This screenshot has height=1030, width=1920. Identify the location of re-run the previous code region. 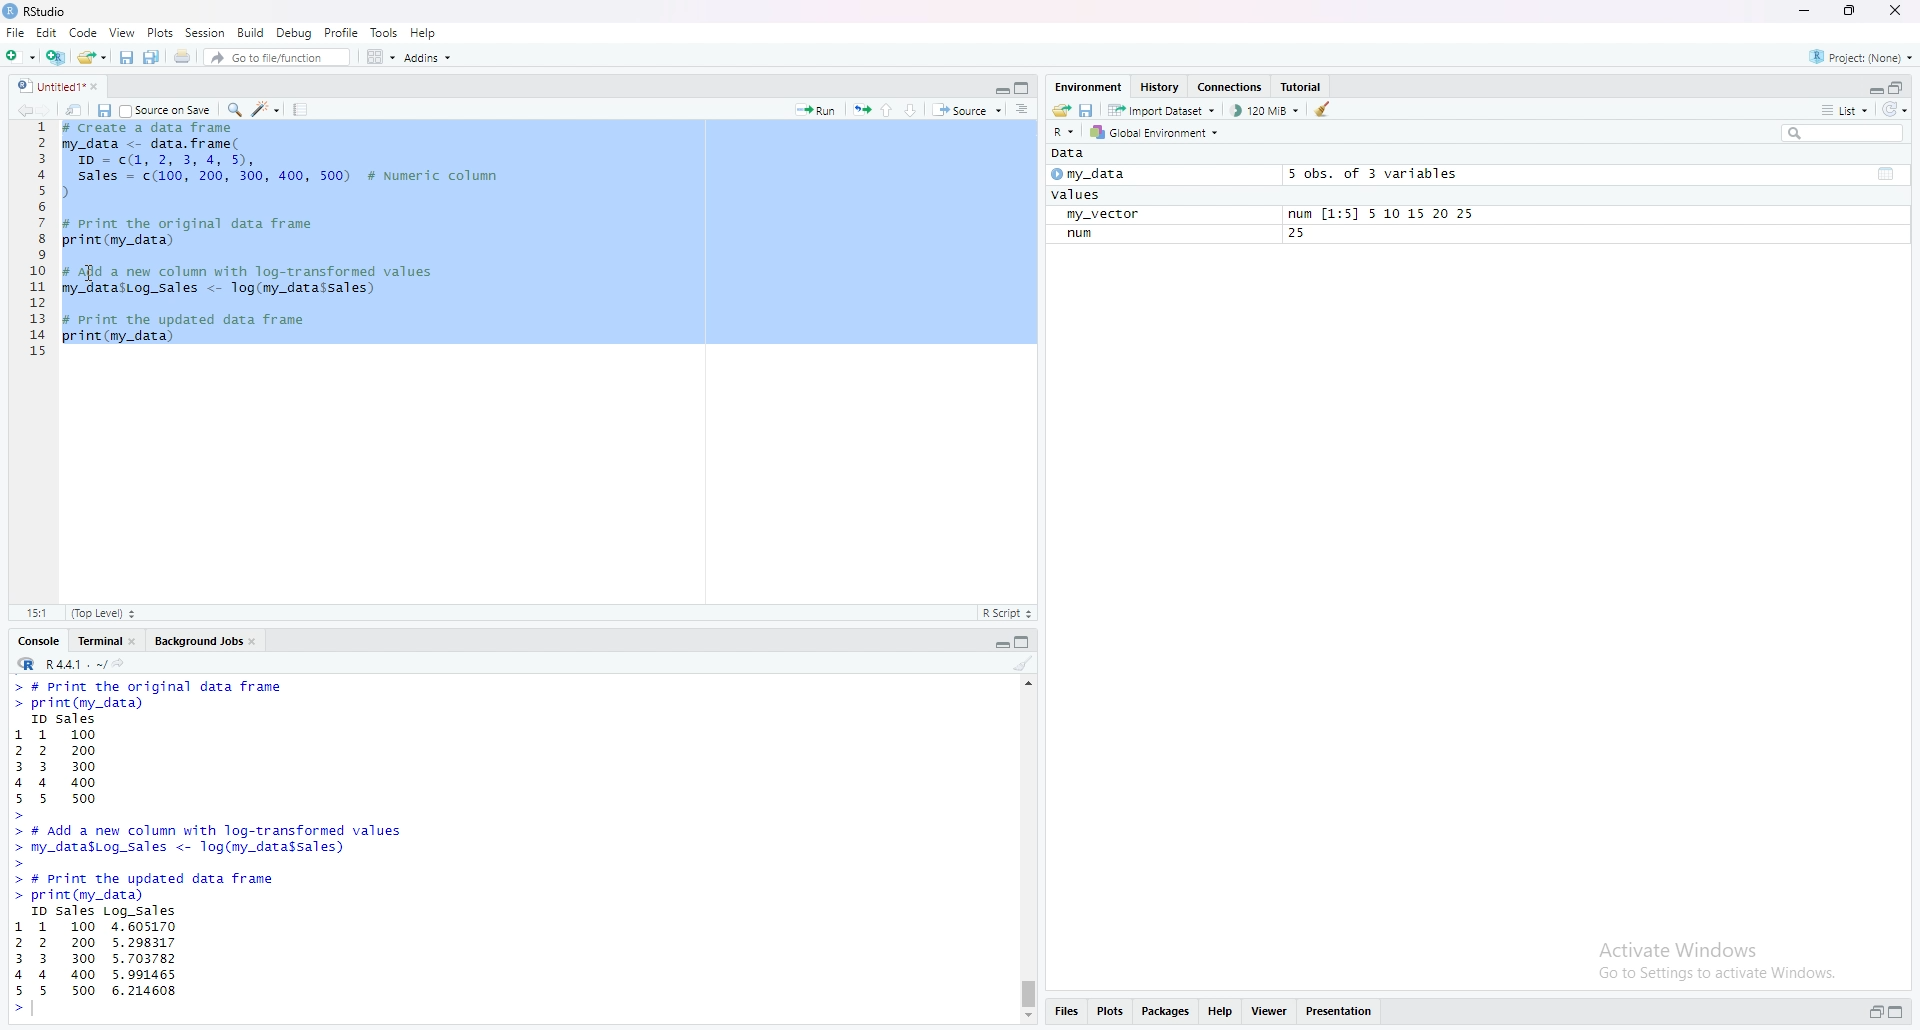
(860, 110).